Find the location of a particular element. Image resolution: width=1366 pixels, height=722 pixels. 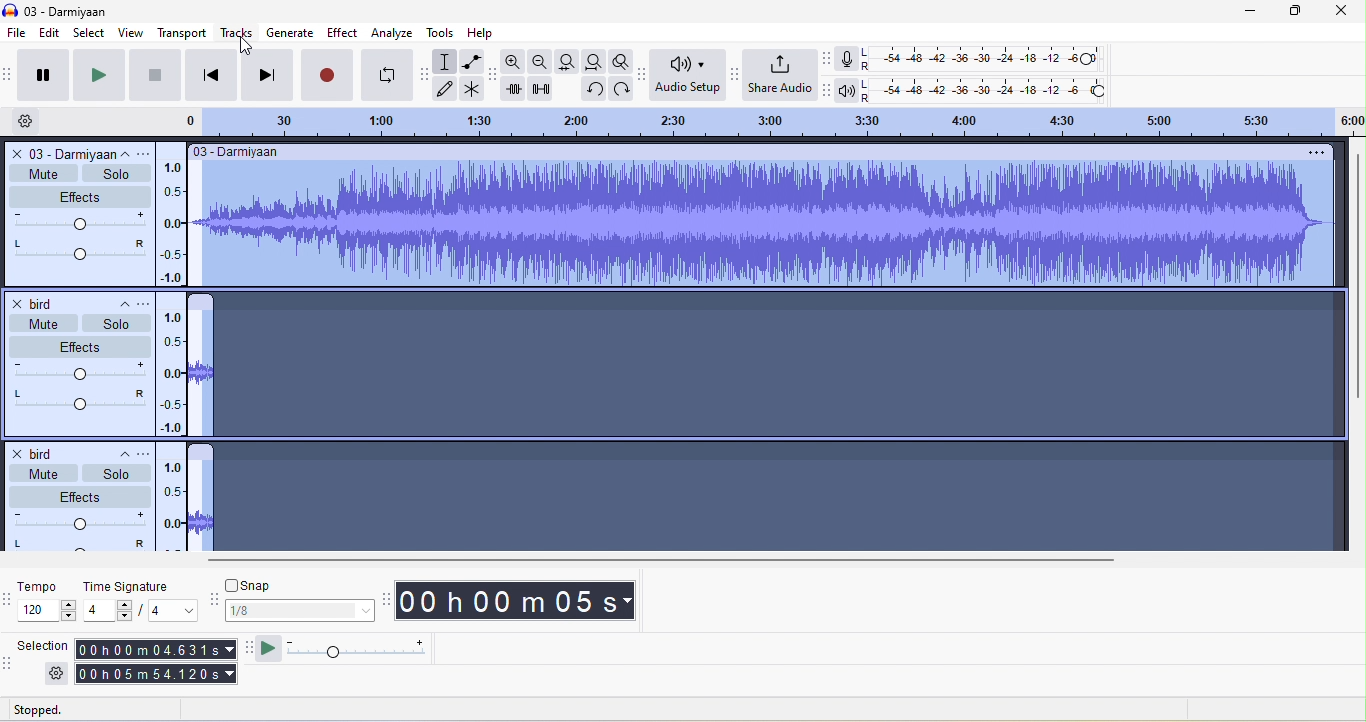

pause is located at coordinates (41, 75).